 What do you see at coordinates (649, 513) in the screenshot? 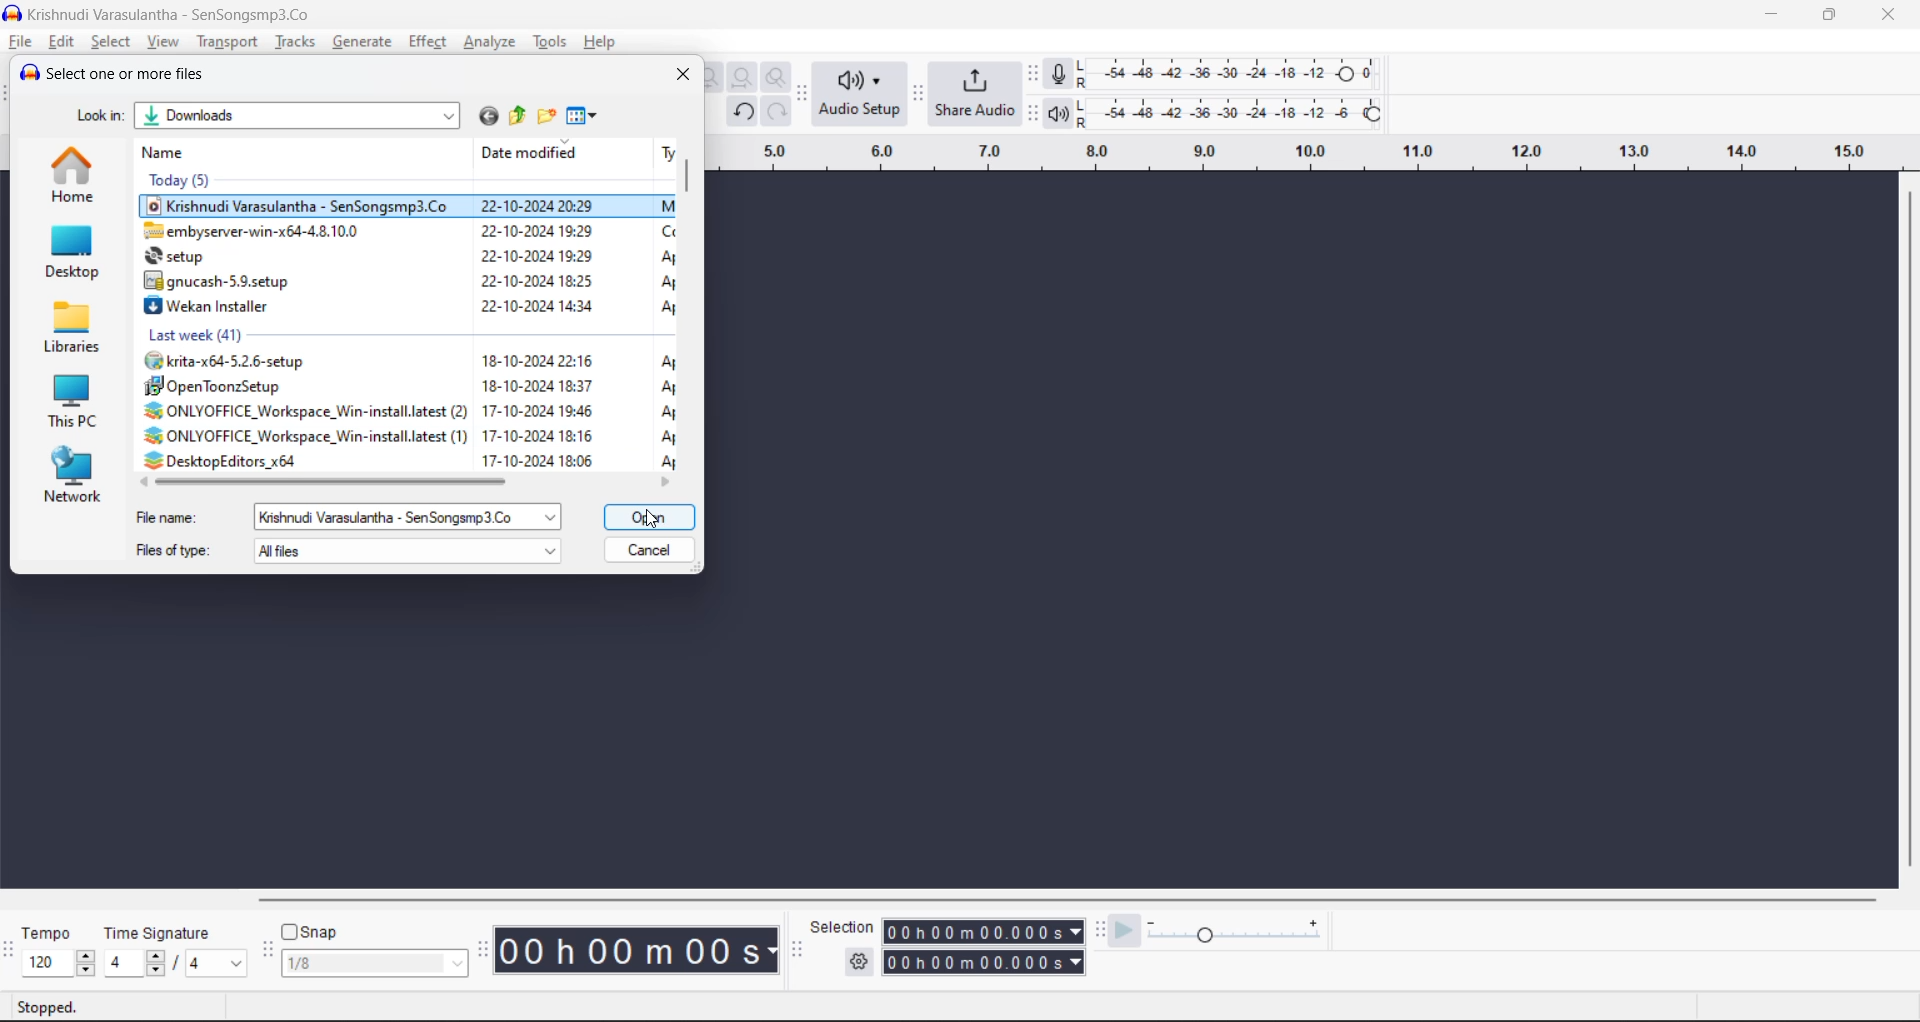
I see `open` at bounding box center [649, 513].